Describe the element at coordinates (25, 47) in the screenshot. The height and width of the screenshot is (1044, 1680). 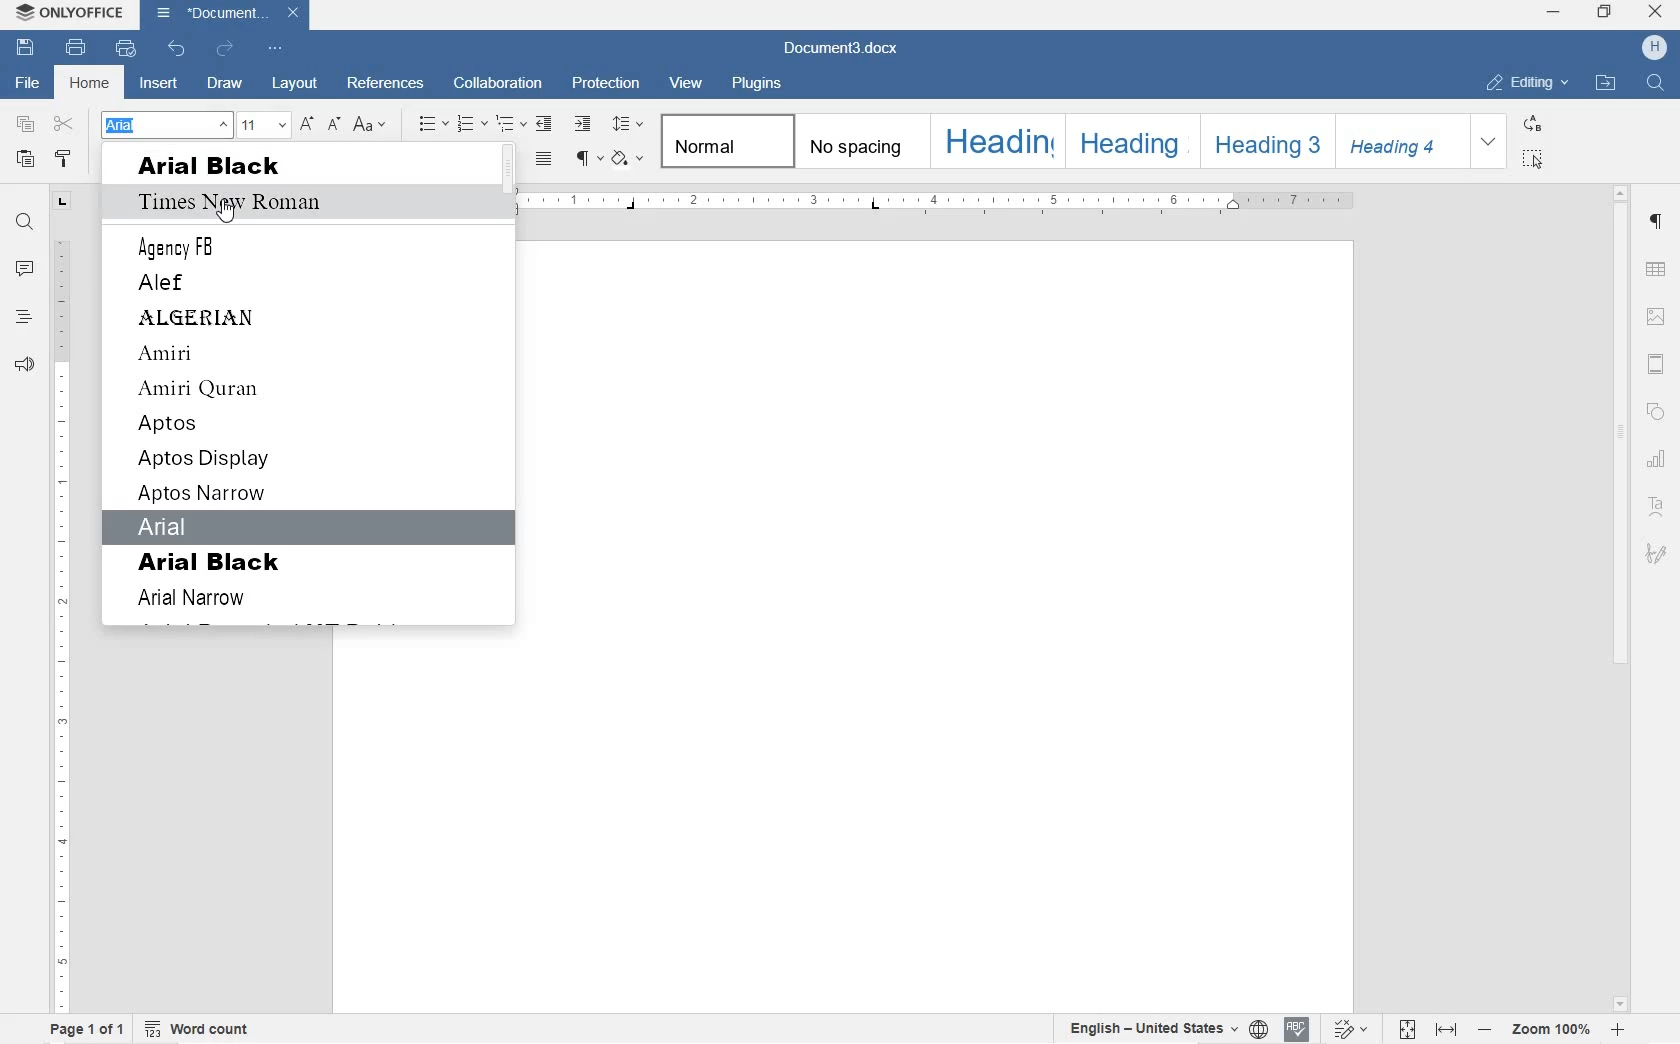
I see `SAVE` at that location.